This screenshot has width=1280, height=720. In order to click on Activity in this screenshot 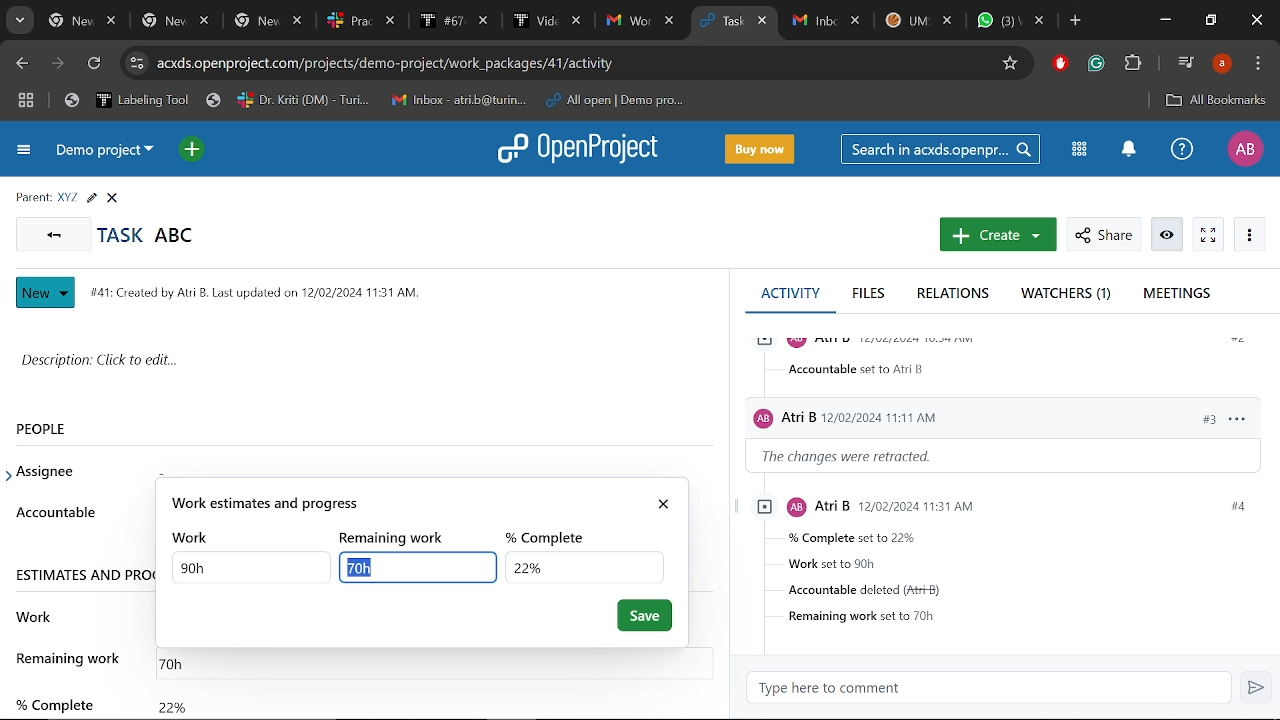, I will do `click(790, 292)`.